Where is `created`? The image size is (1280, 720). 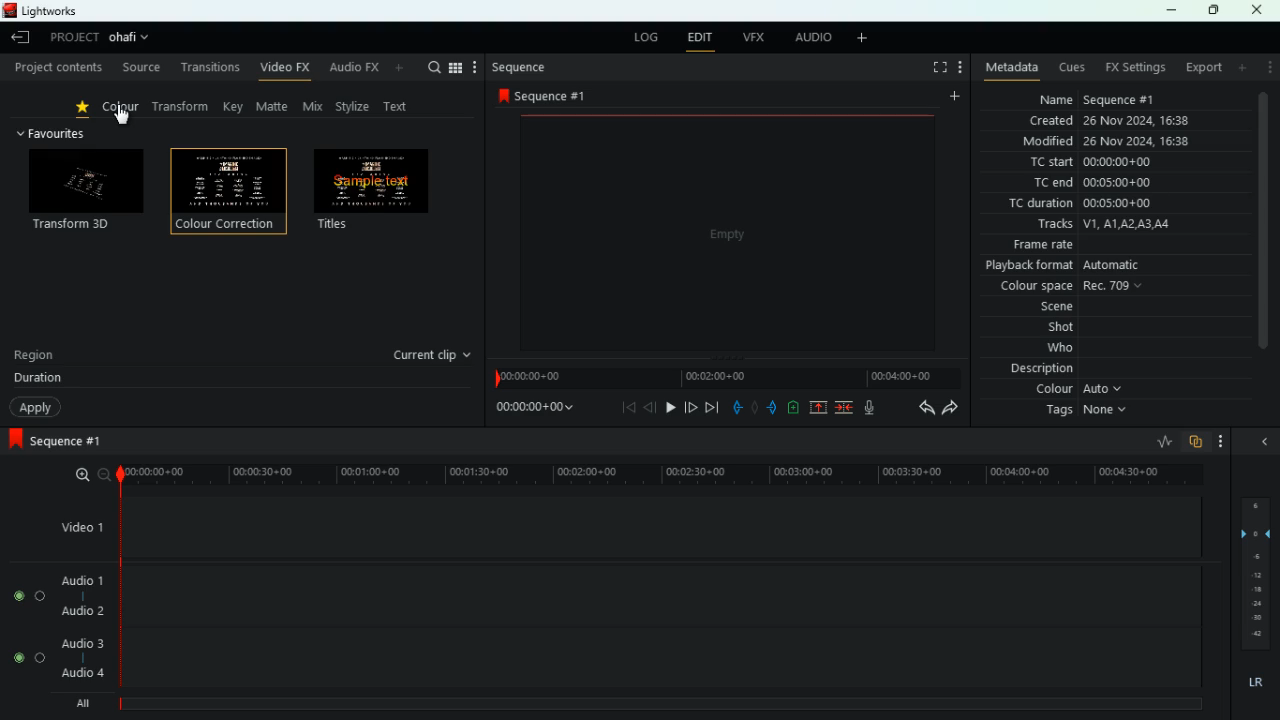 created is located at coordinates (1110, 120).